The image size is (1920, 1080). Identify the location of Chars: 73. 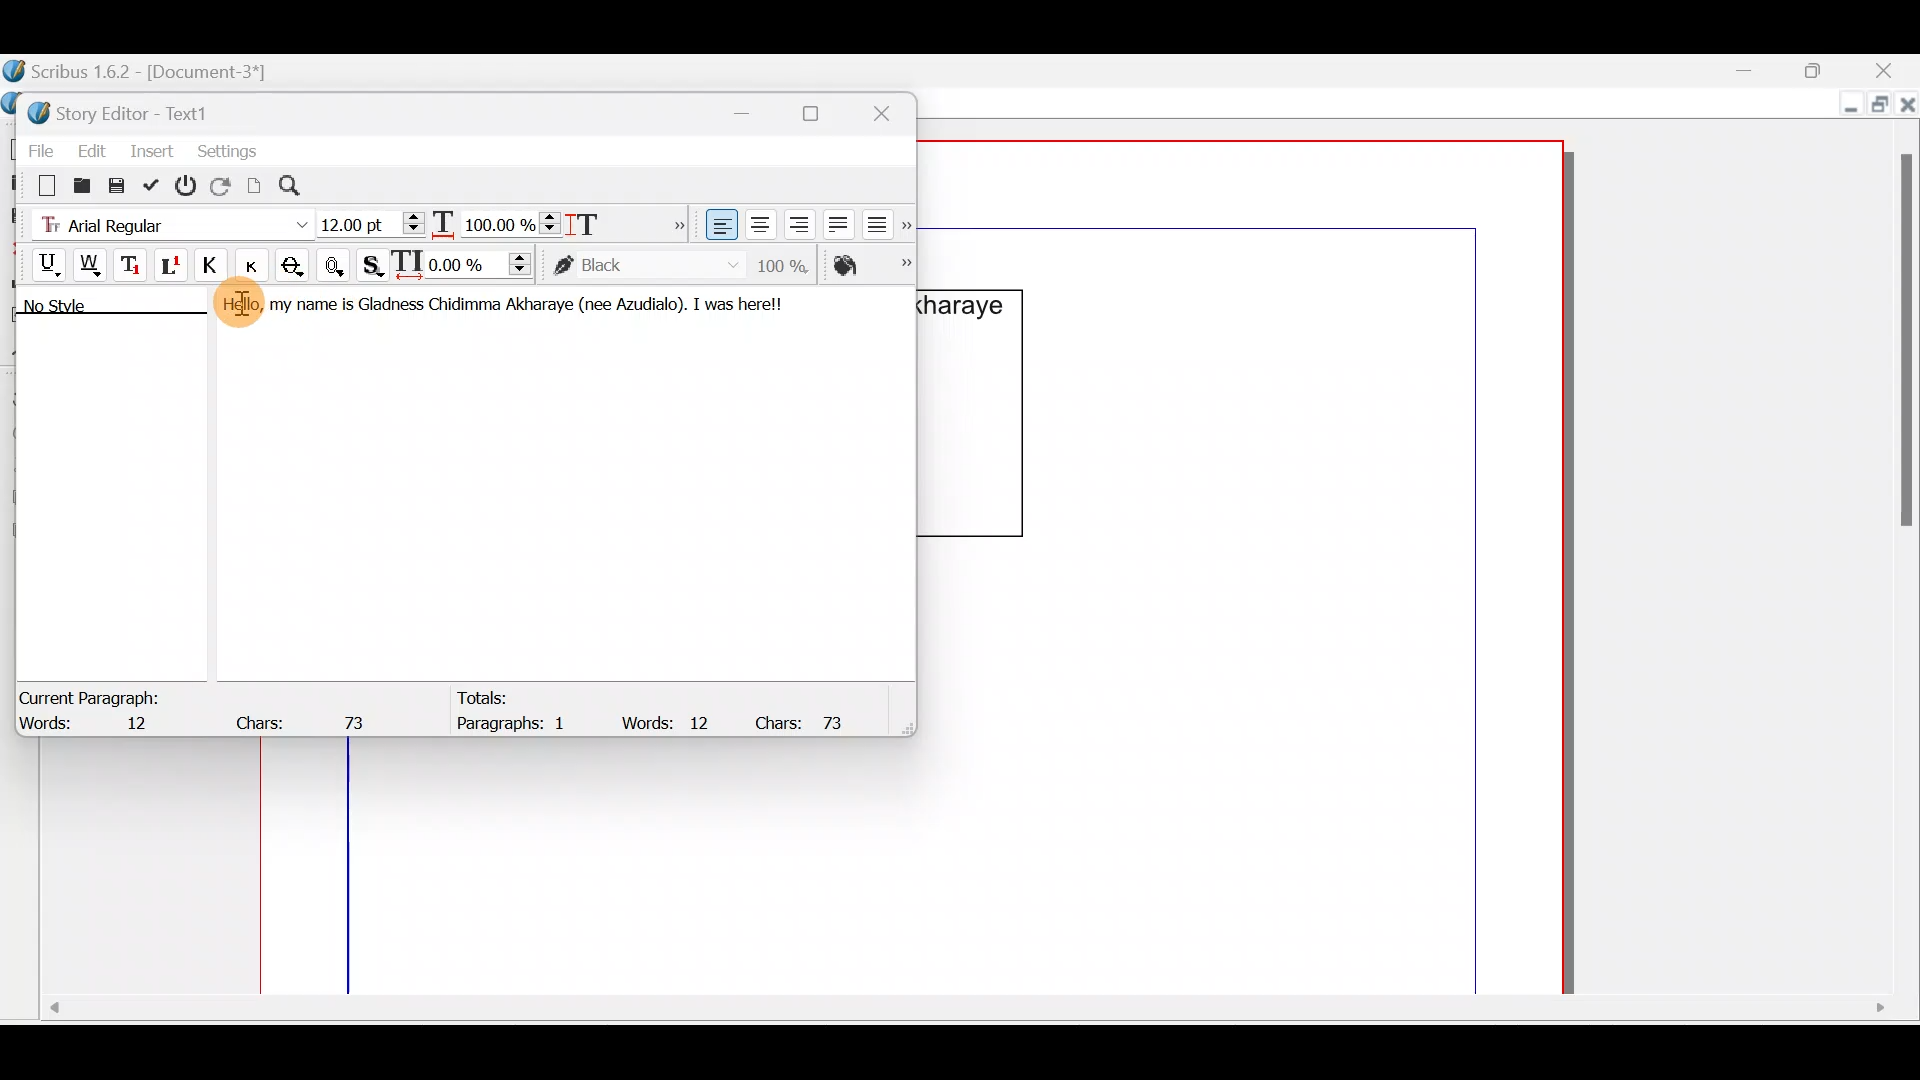
(808, 721).